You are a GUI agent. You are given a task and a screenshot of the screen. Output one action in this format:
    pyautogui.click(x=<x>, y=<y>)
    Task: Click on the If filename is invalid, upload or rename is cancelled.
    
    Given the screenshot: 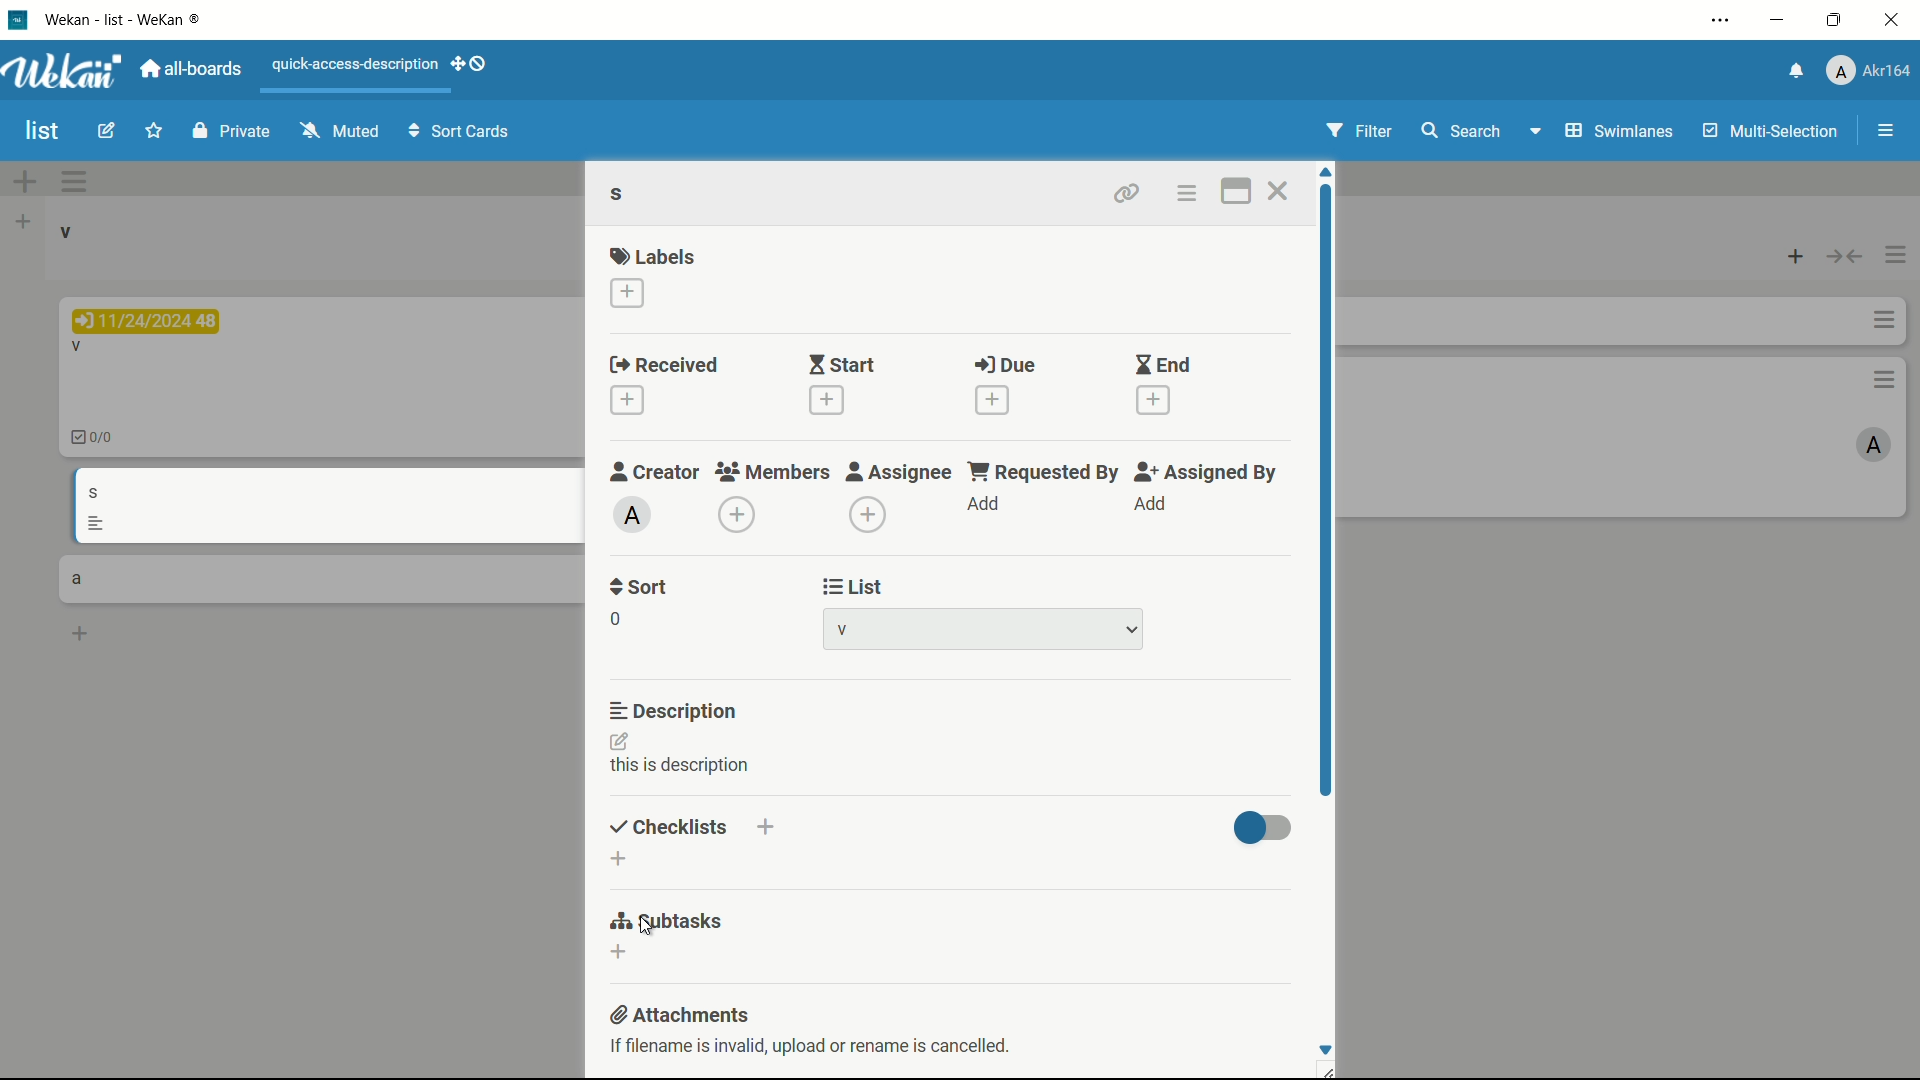 What is the action you would take?
    pyautogui.click(x=814, y=1049)
    